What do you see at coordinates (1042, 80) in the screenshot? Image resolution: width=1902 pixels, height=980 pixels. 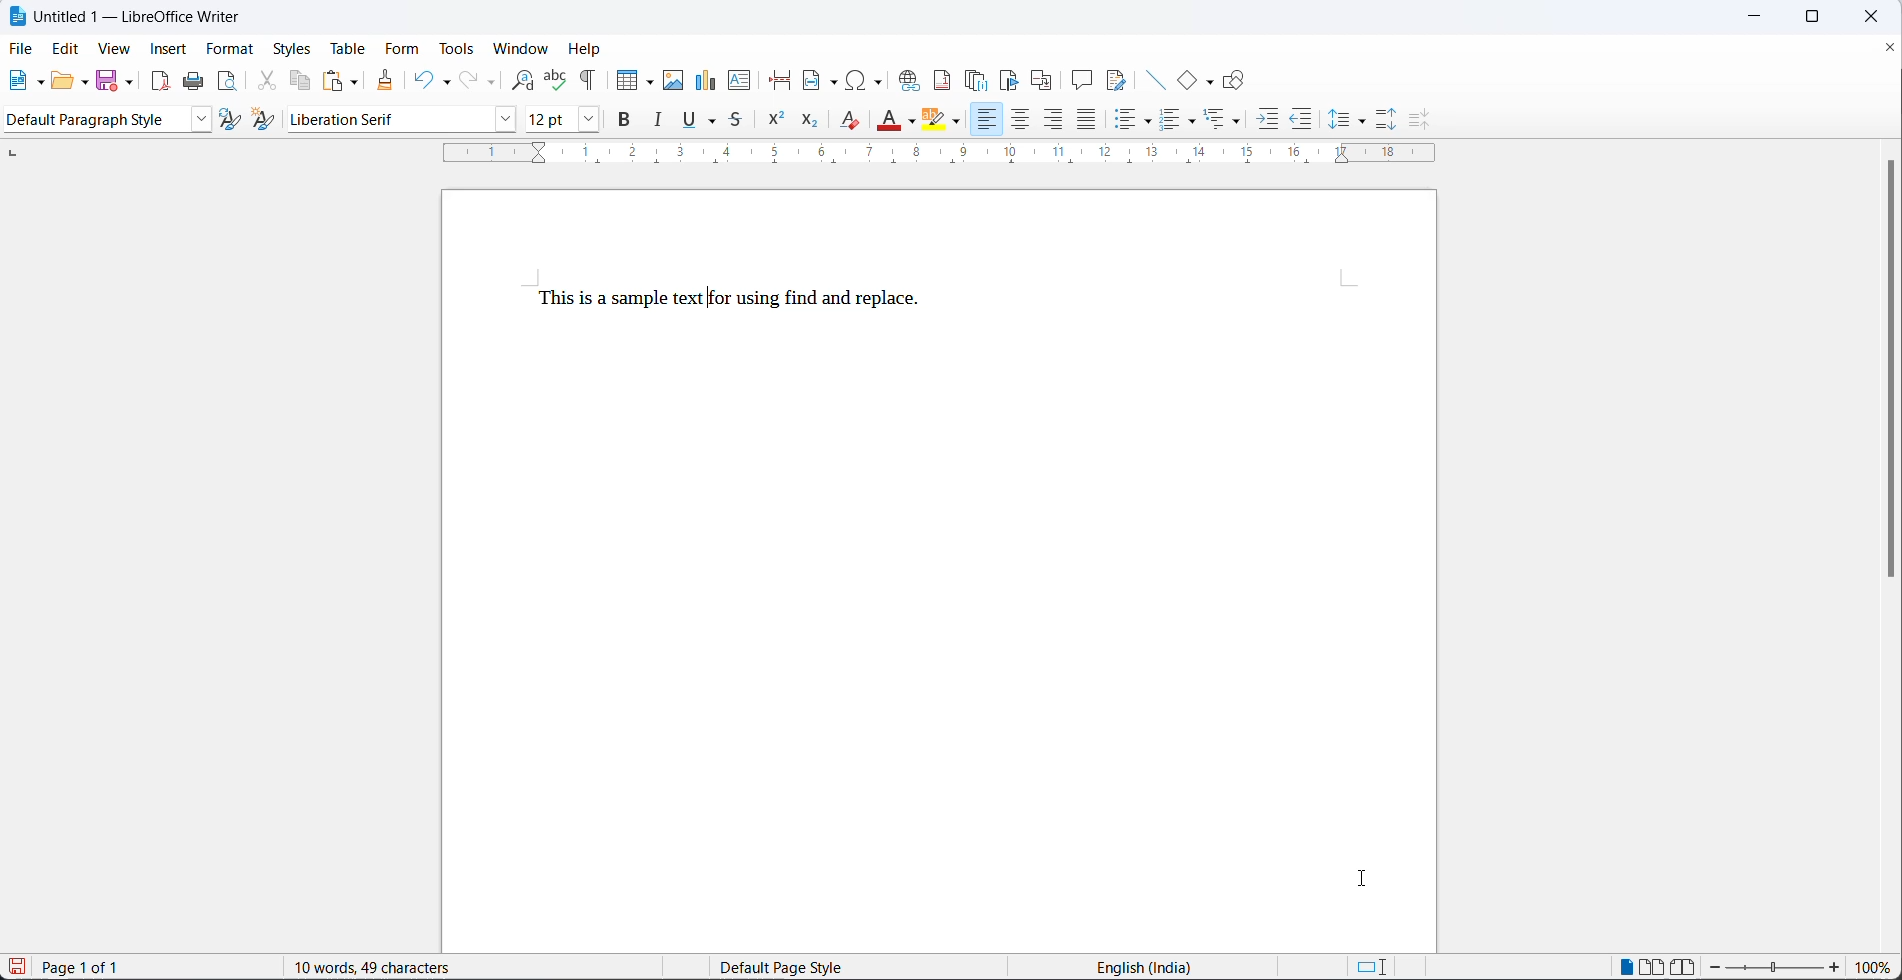 I see `insert cross-reference` at bounding box center [1042, 80].